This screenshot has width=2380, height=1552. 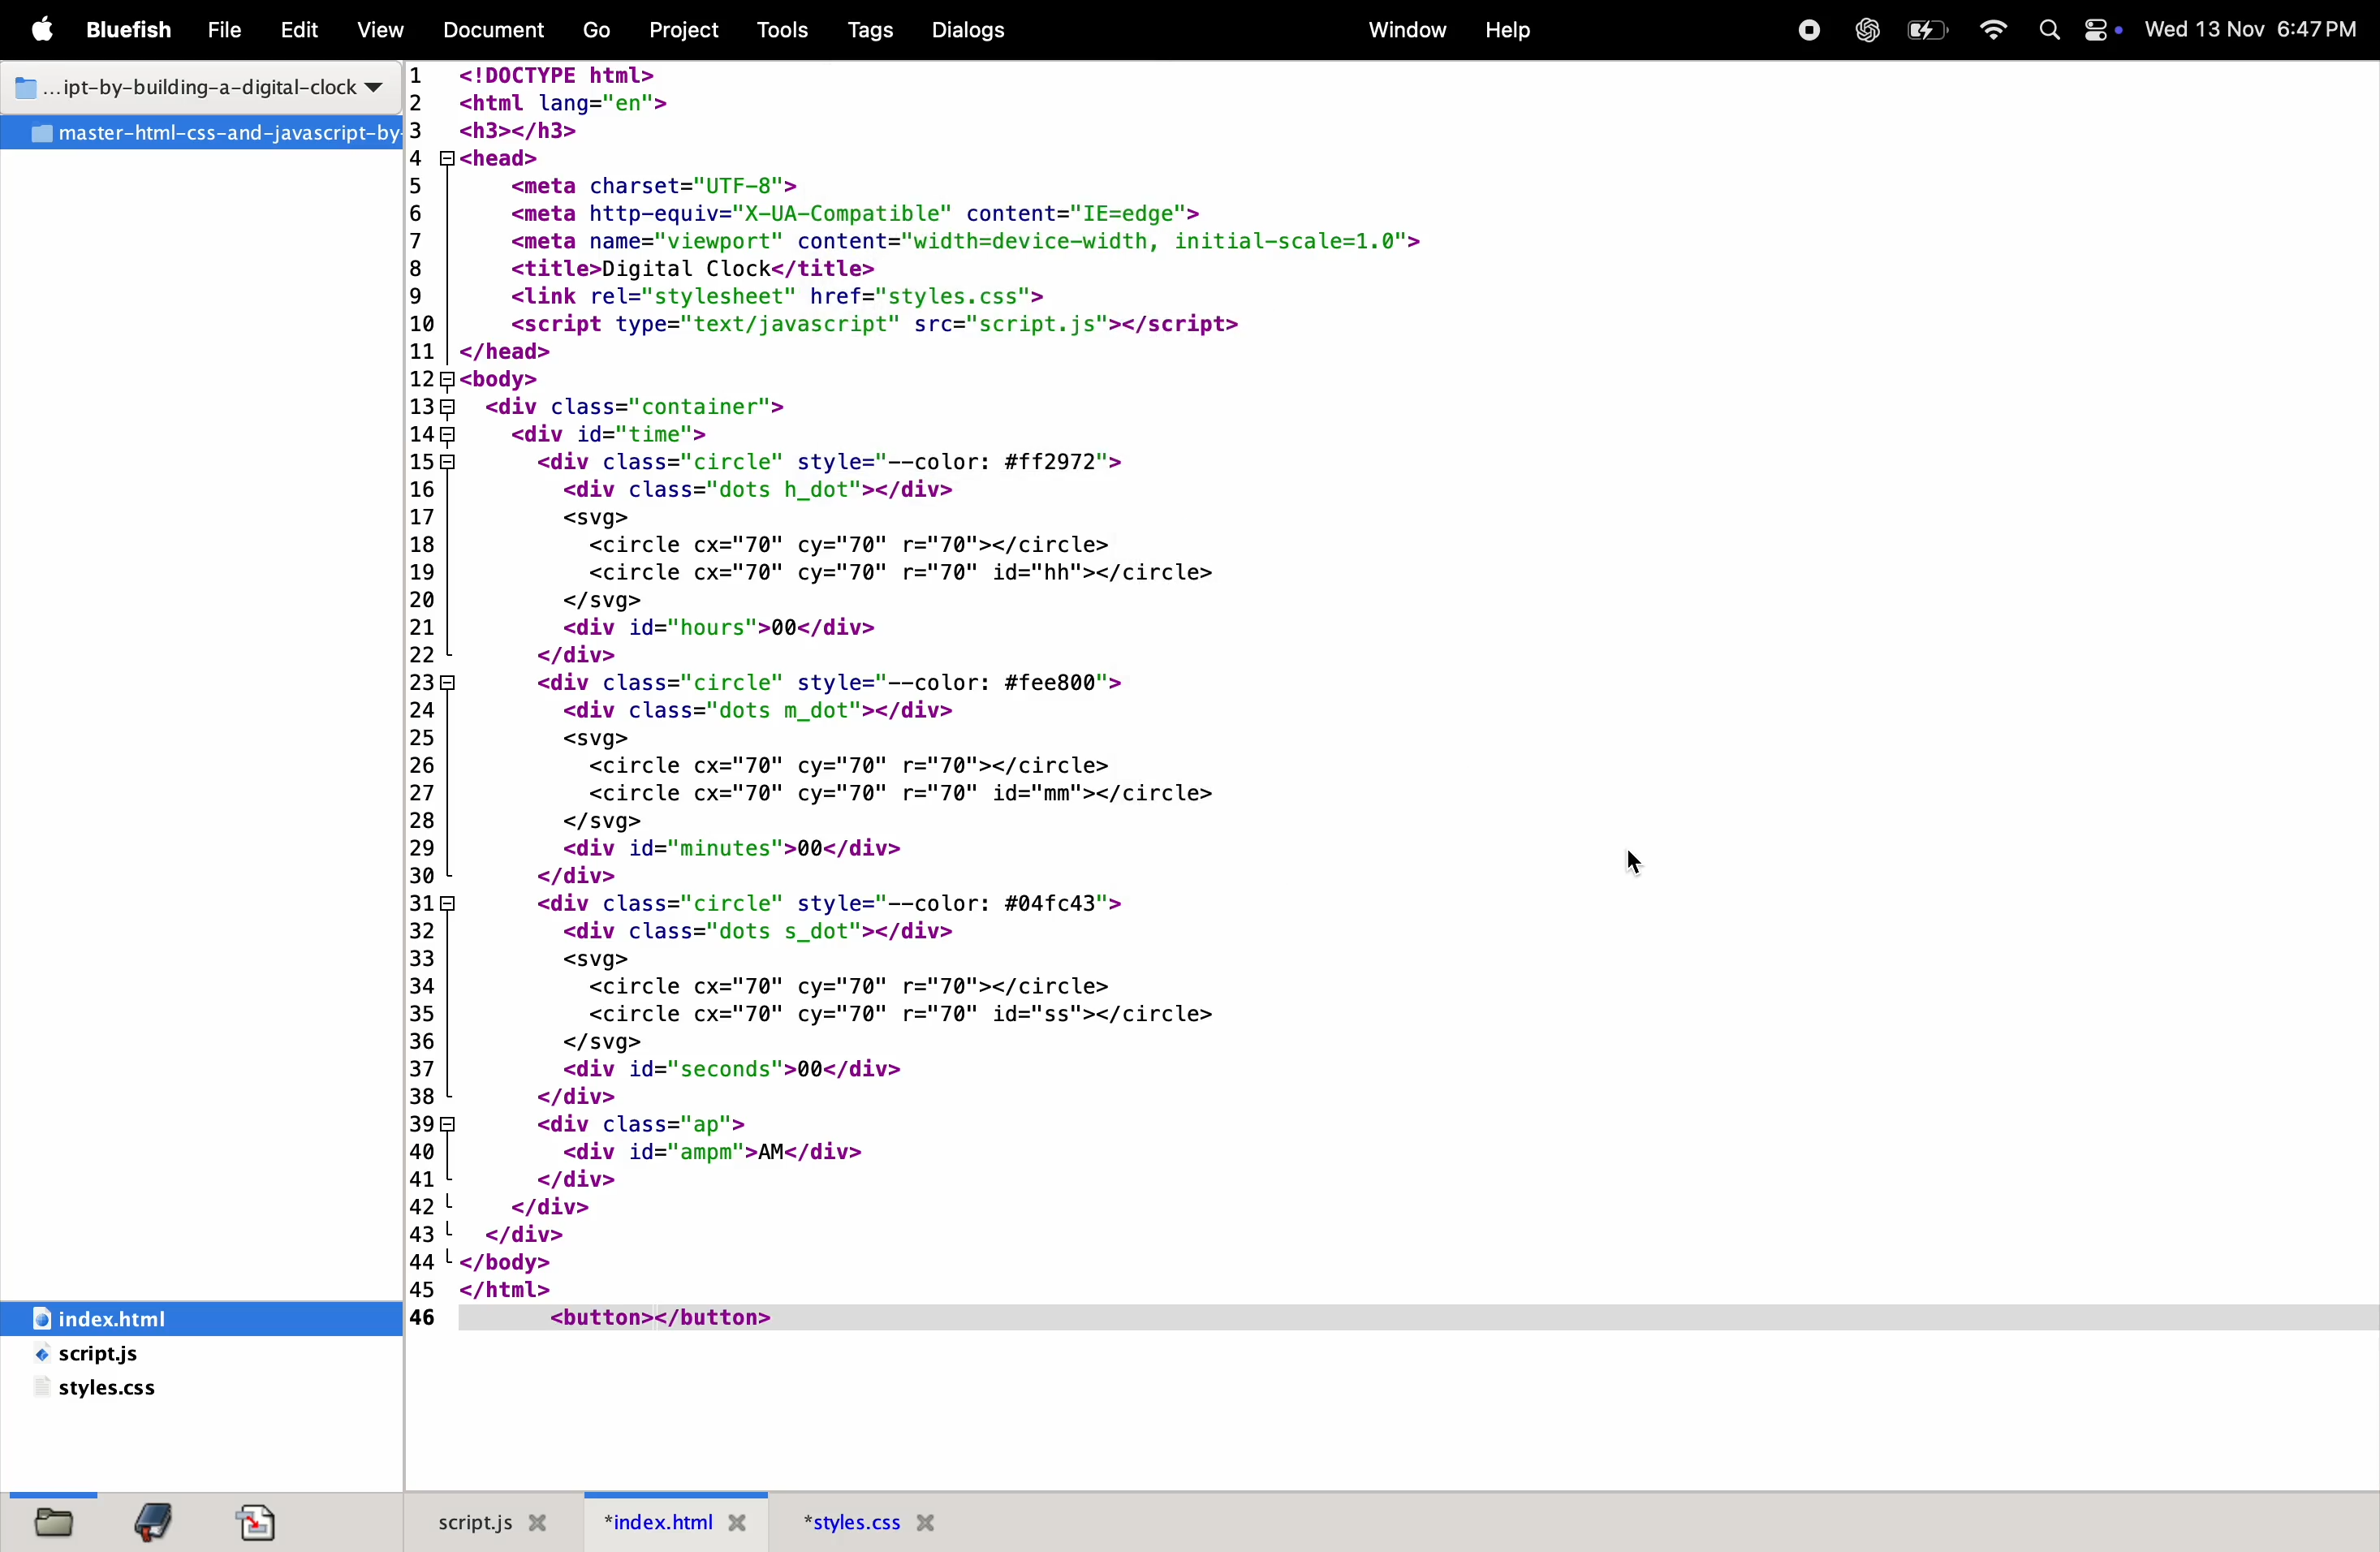 I want to click on help, so click(x=1510, y=34).